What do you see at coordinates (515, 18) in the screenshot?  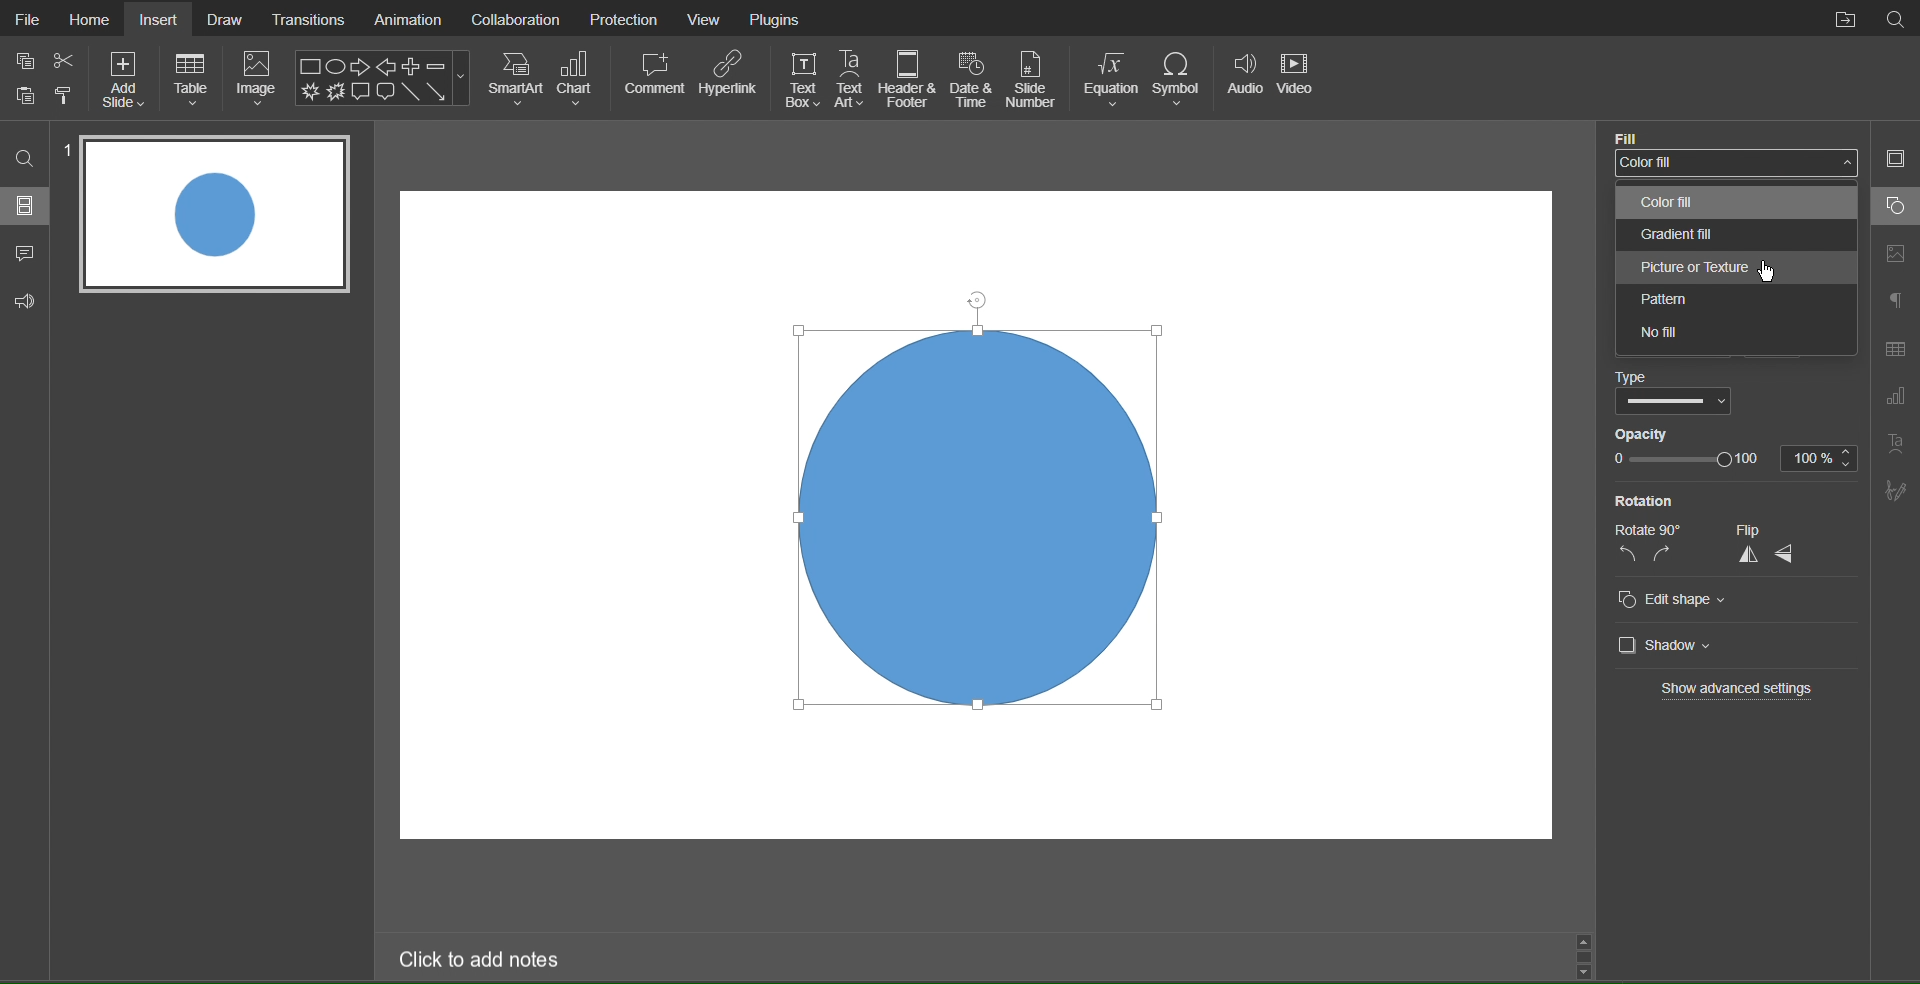 I see `Collaboration` at bounding box center [515, 18].